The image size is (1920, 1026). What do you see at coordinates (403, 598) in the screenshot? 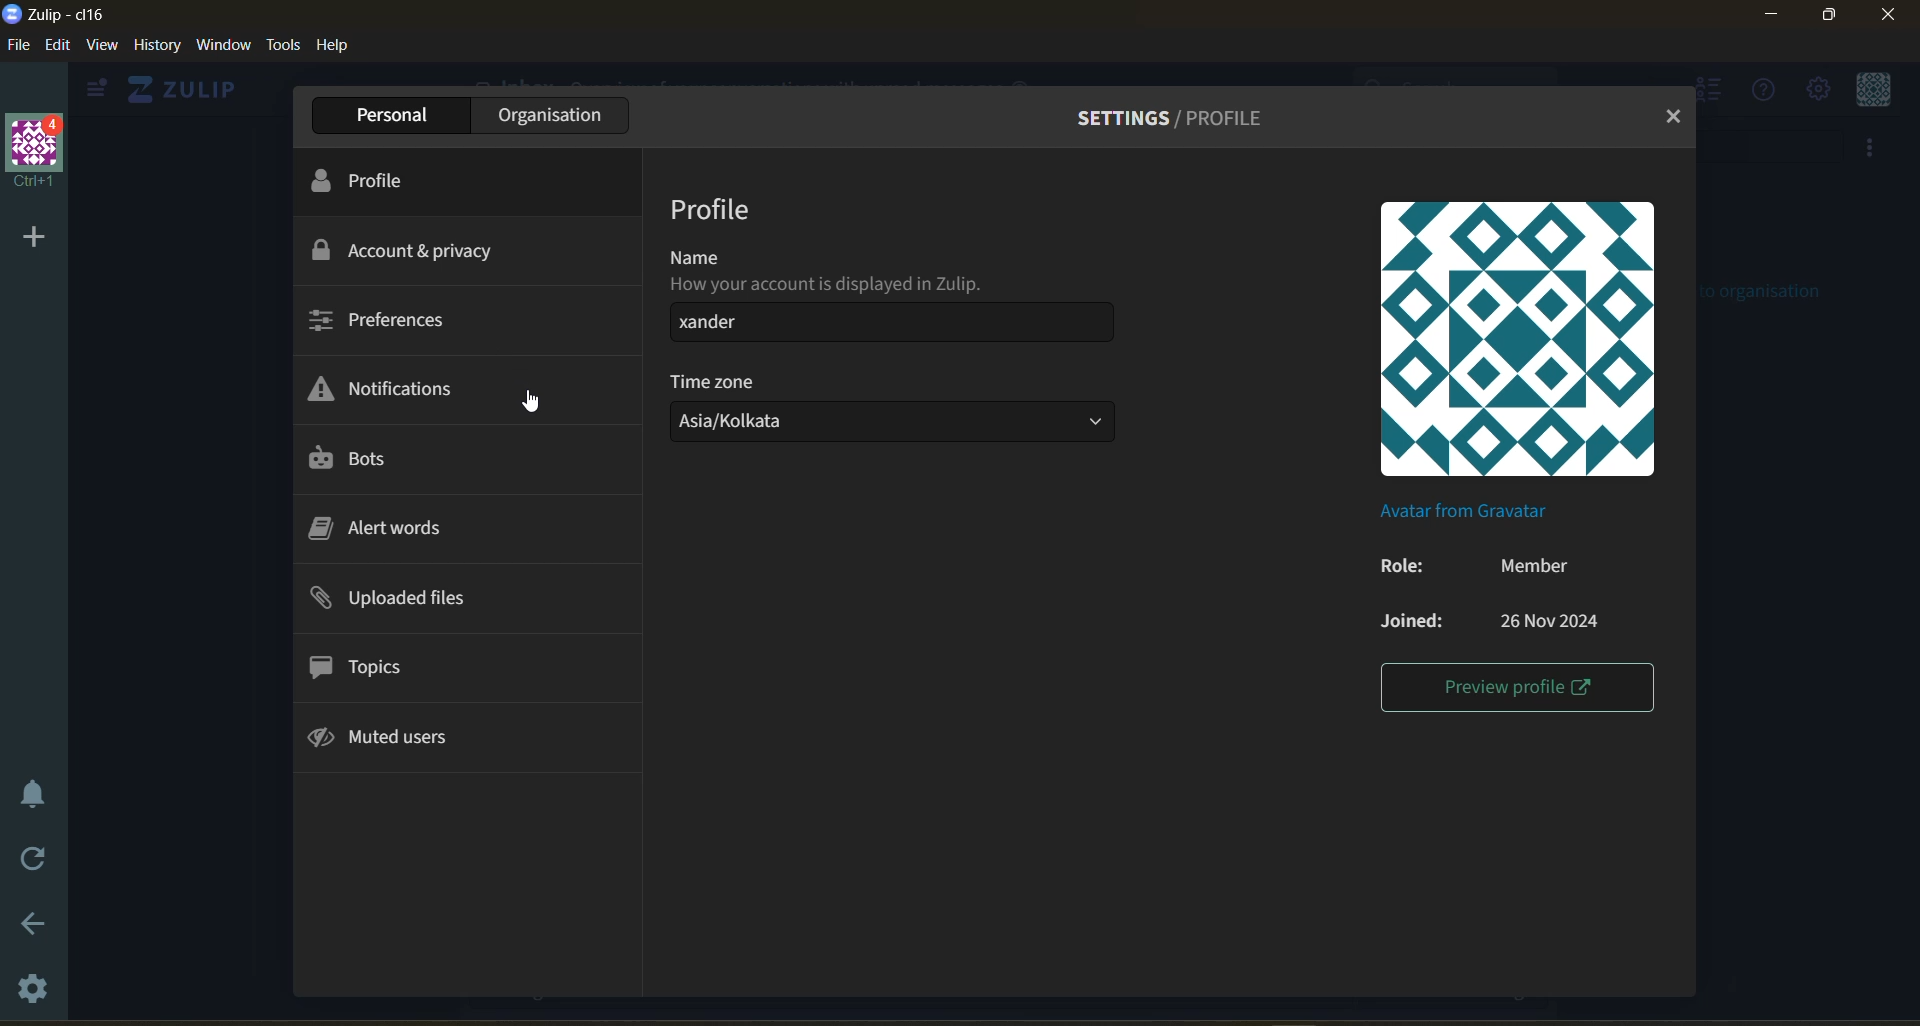
I see `uploaded files` at bounding box center [403, 598].